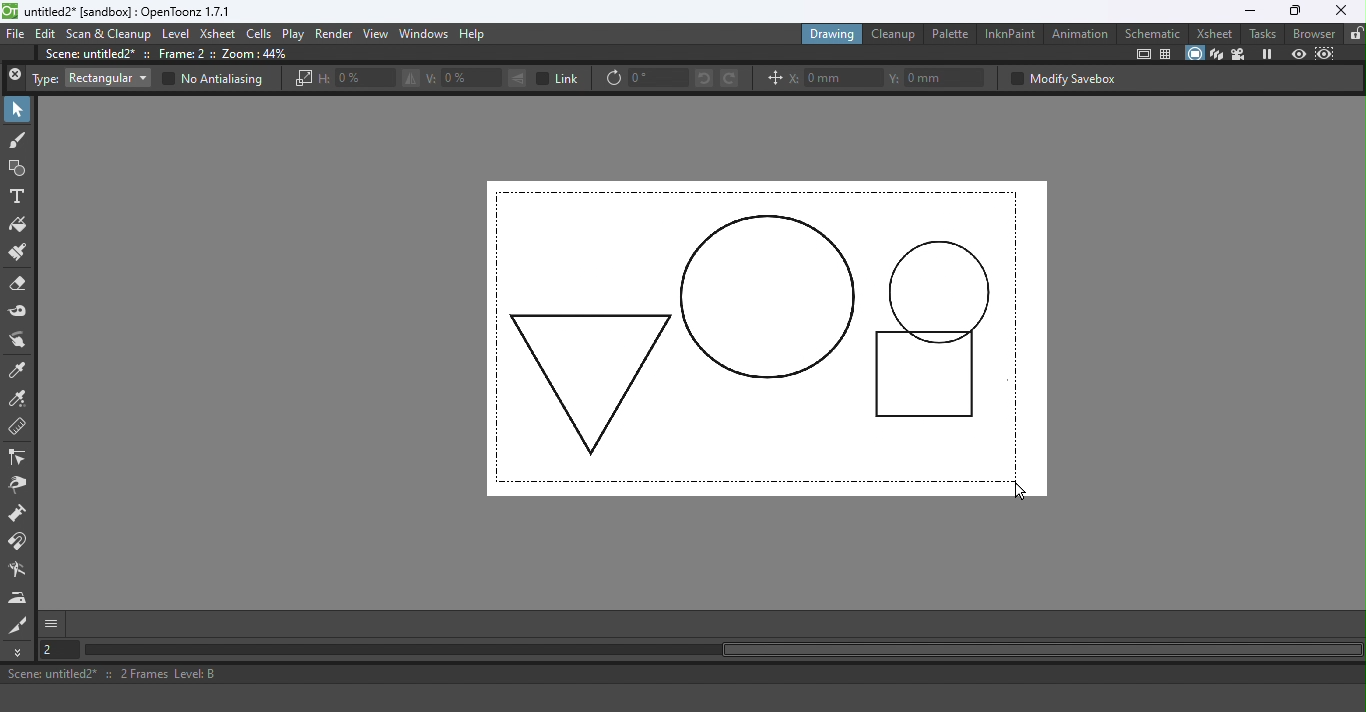 The width and height of the screenshot is (1366, 712). I want to click on Ruler tool, so click(18, 428).